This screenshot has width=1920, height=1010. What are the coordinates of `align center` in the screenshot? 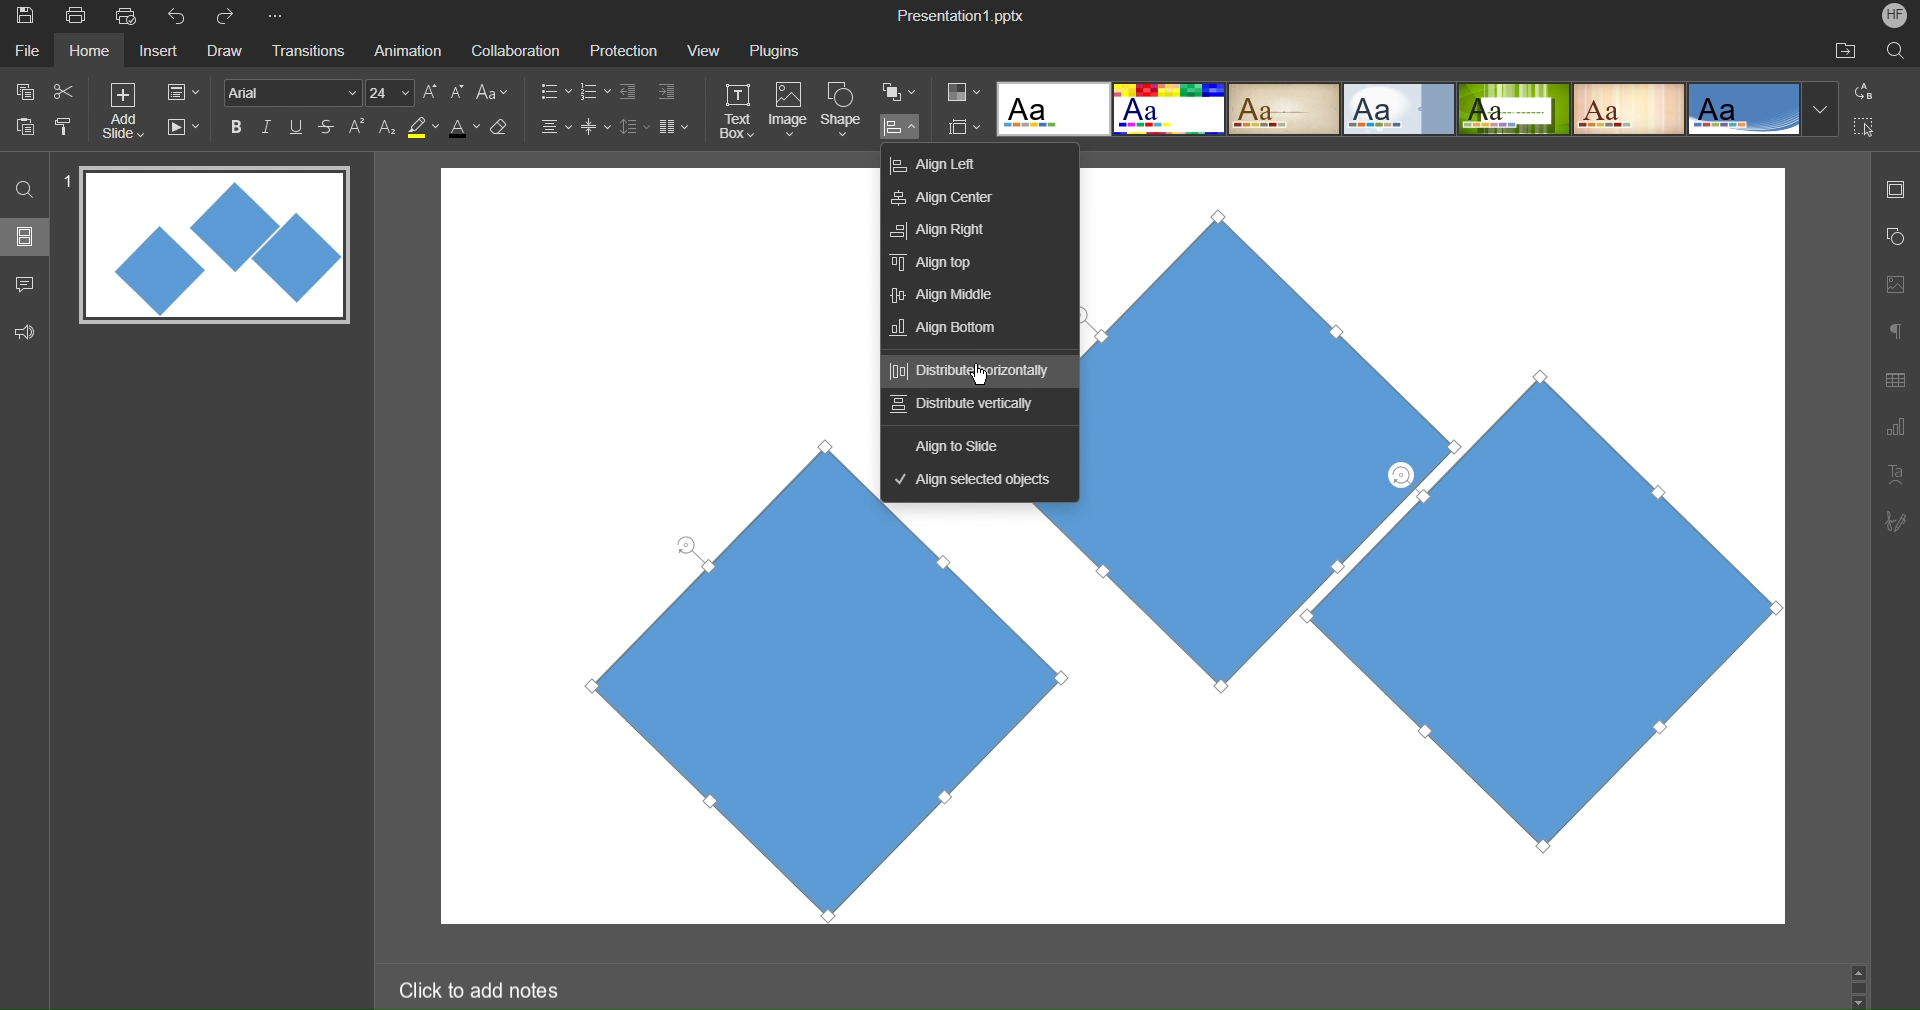 It's located at (972, 196).